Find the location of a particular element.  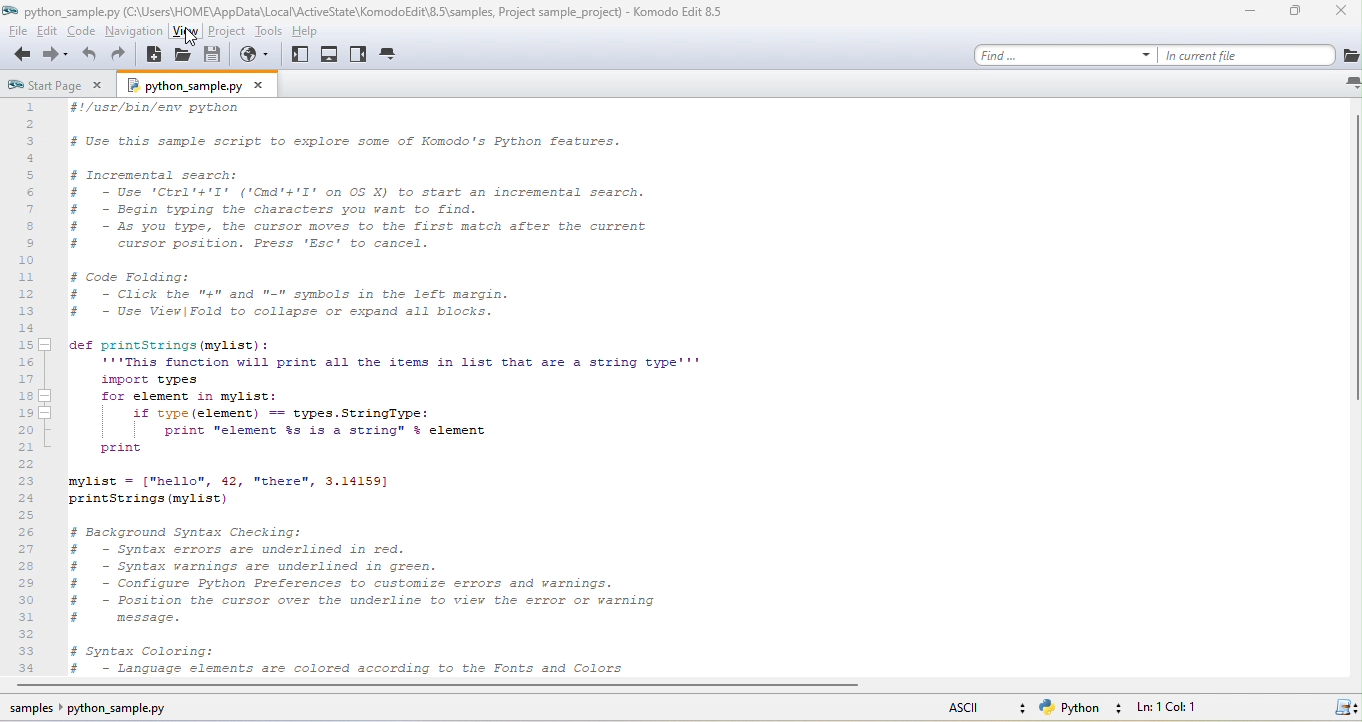

 is located at coordinates (525, 388).